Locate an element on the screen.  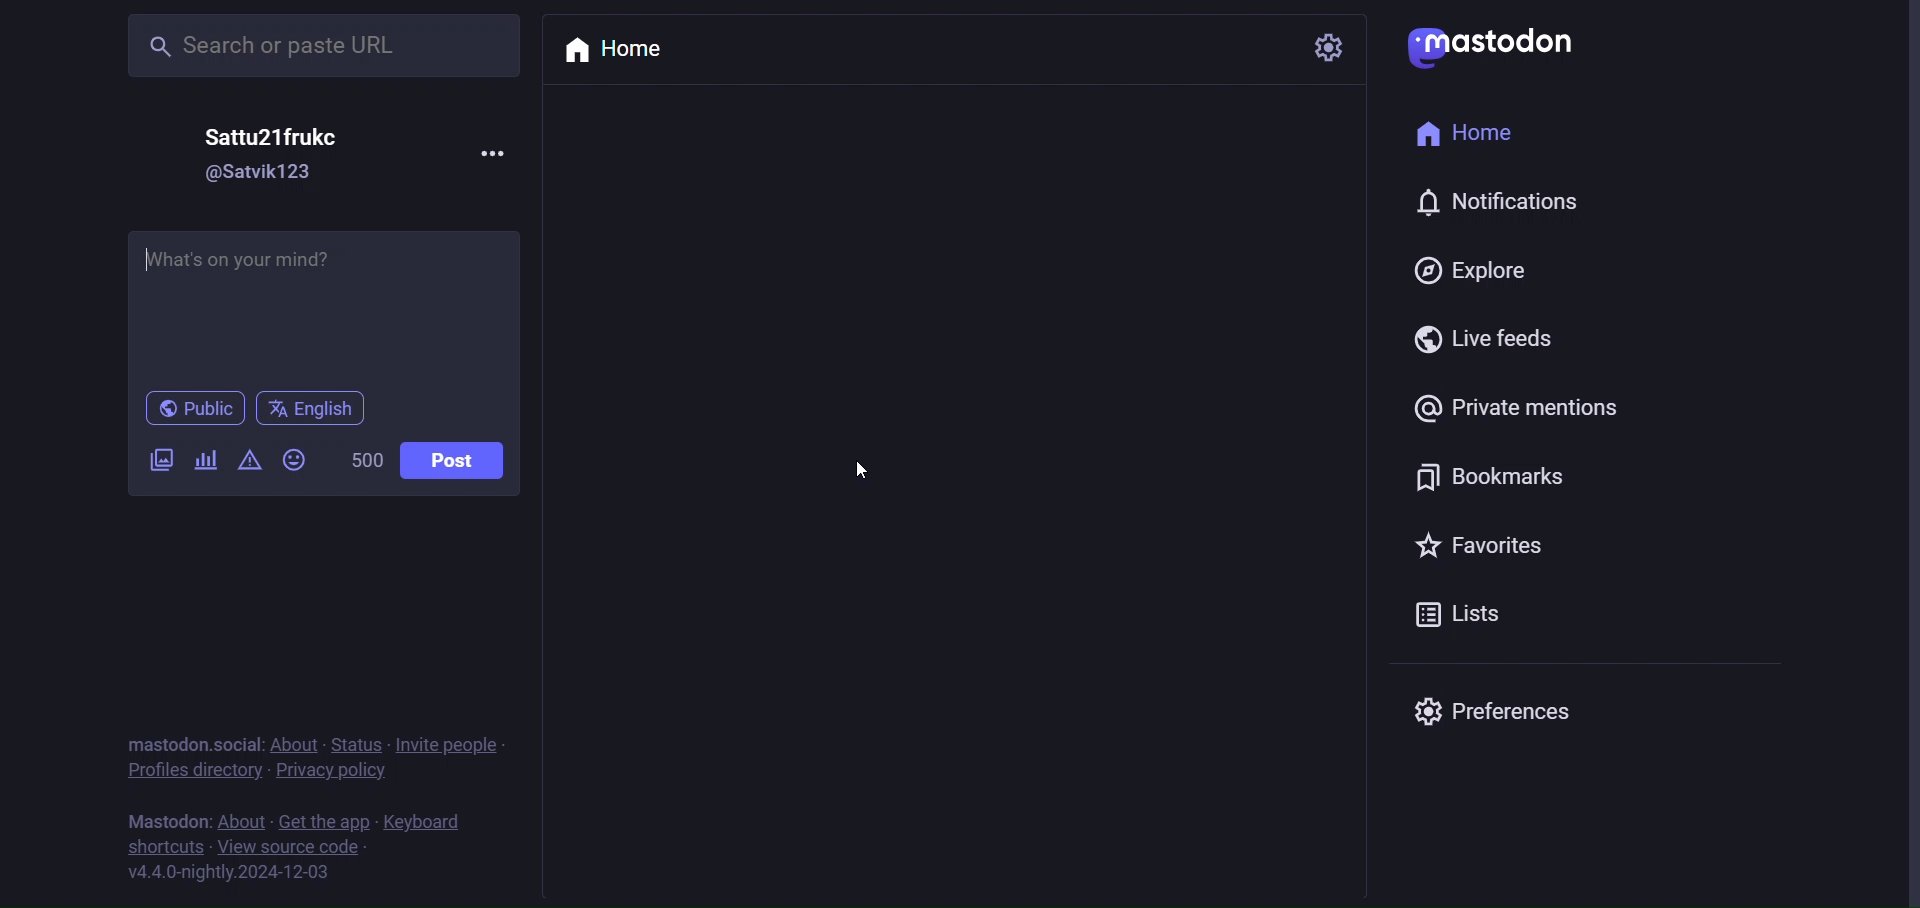
version is located at coordinates (245, 875).